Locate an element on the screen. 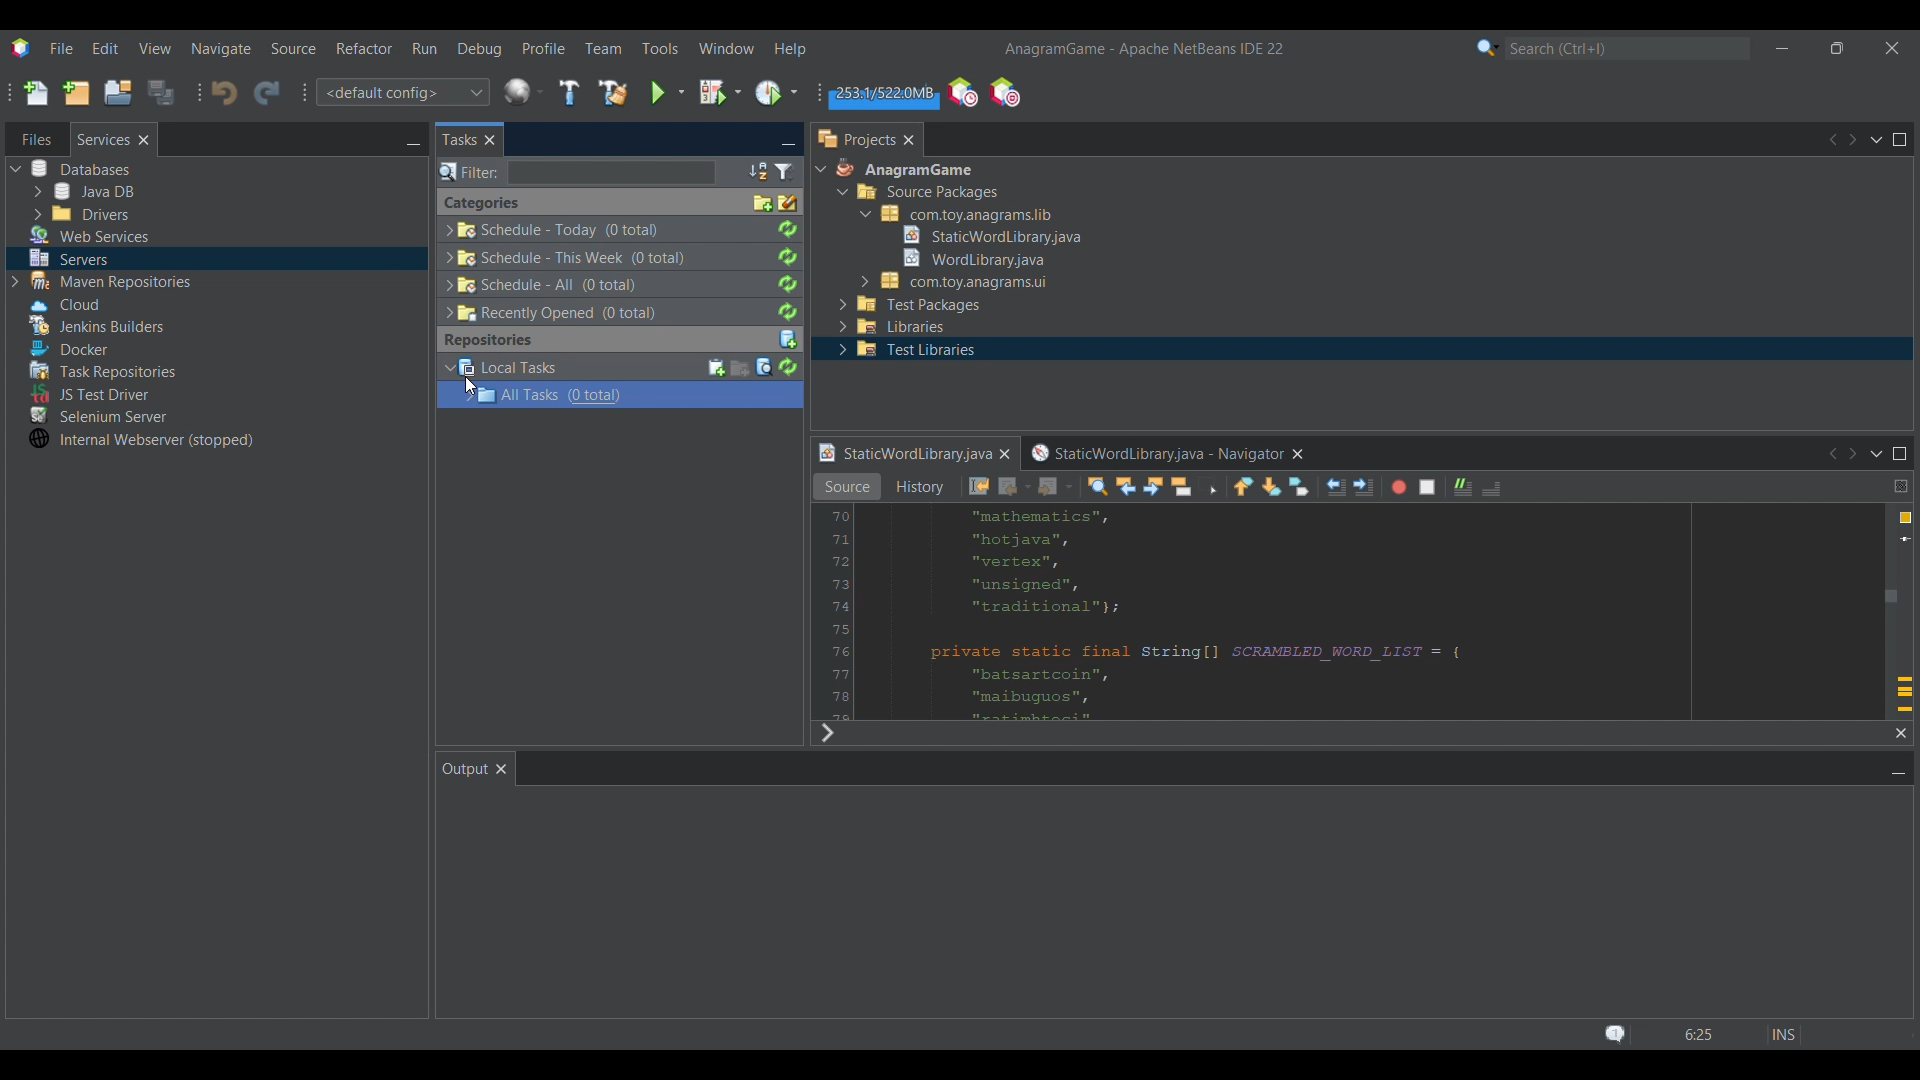   is located at coordinates (1428, 487).